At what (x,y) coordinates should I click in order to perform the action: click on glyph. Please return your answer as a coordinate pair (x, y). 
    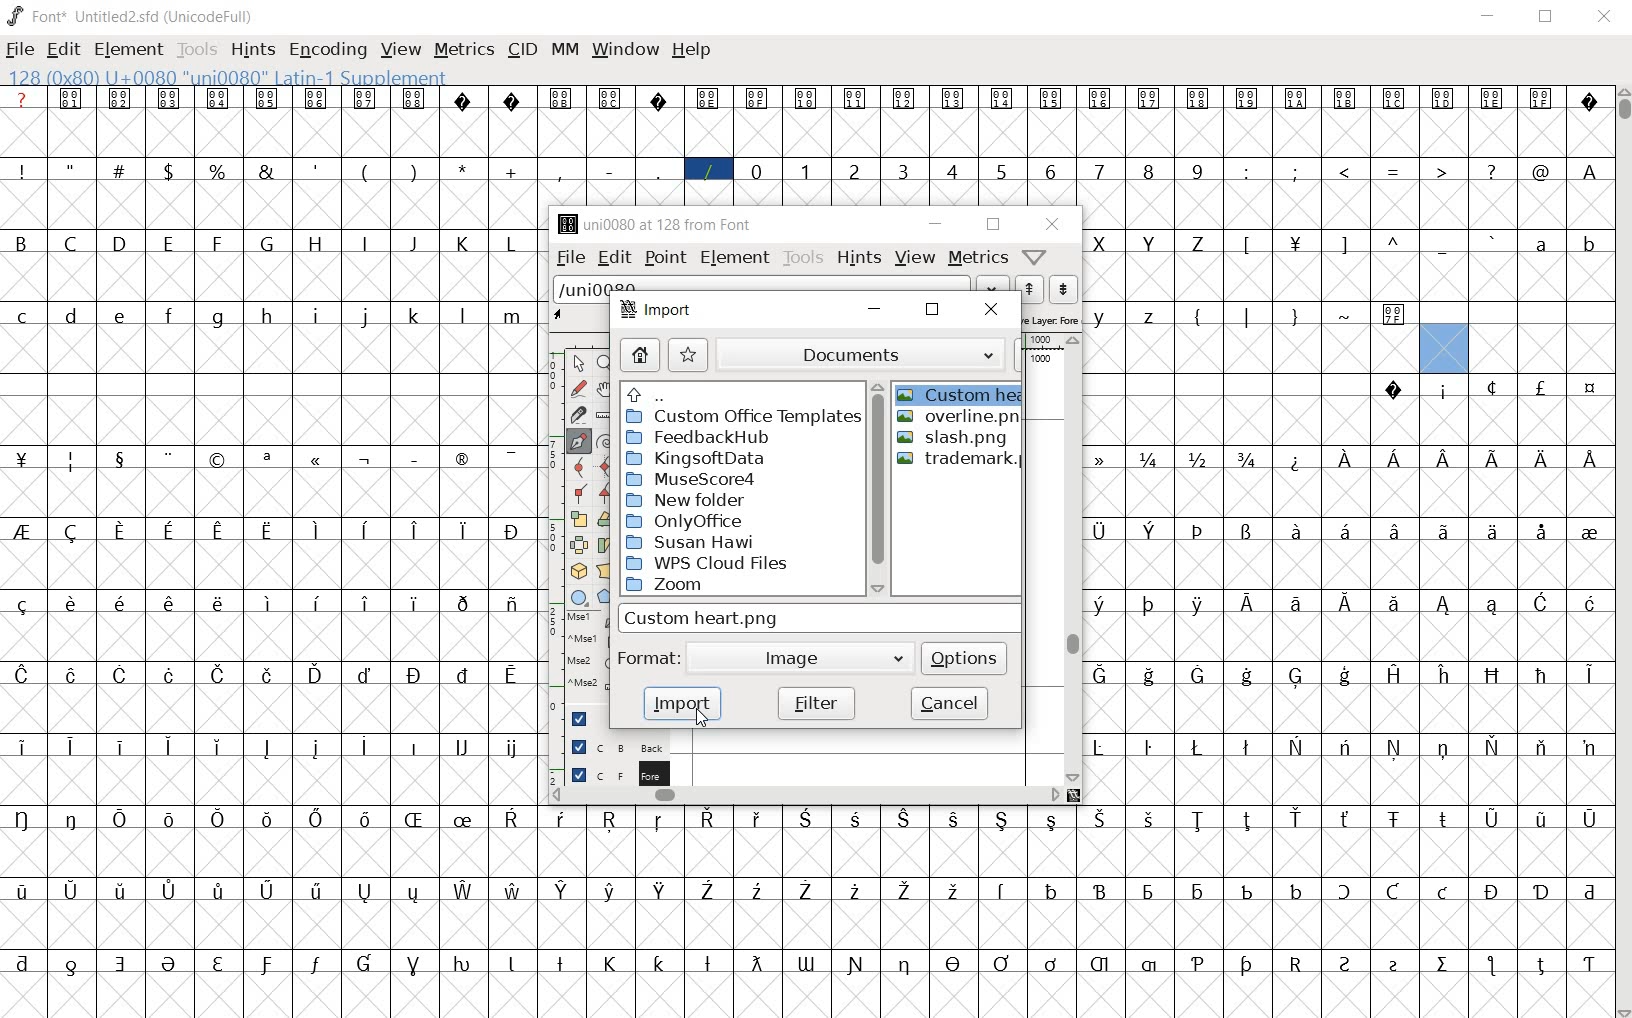
    Looking at the image, I should click on (1295, 746).